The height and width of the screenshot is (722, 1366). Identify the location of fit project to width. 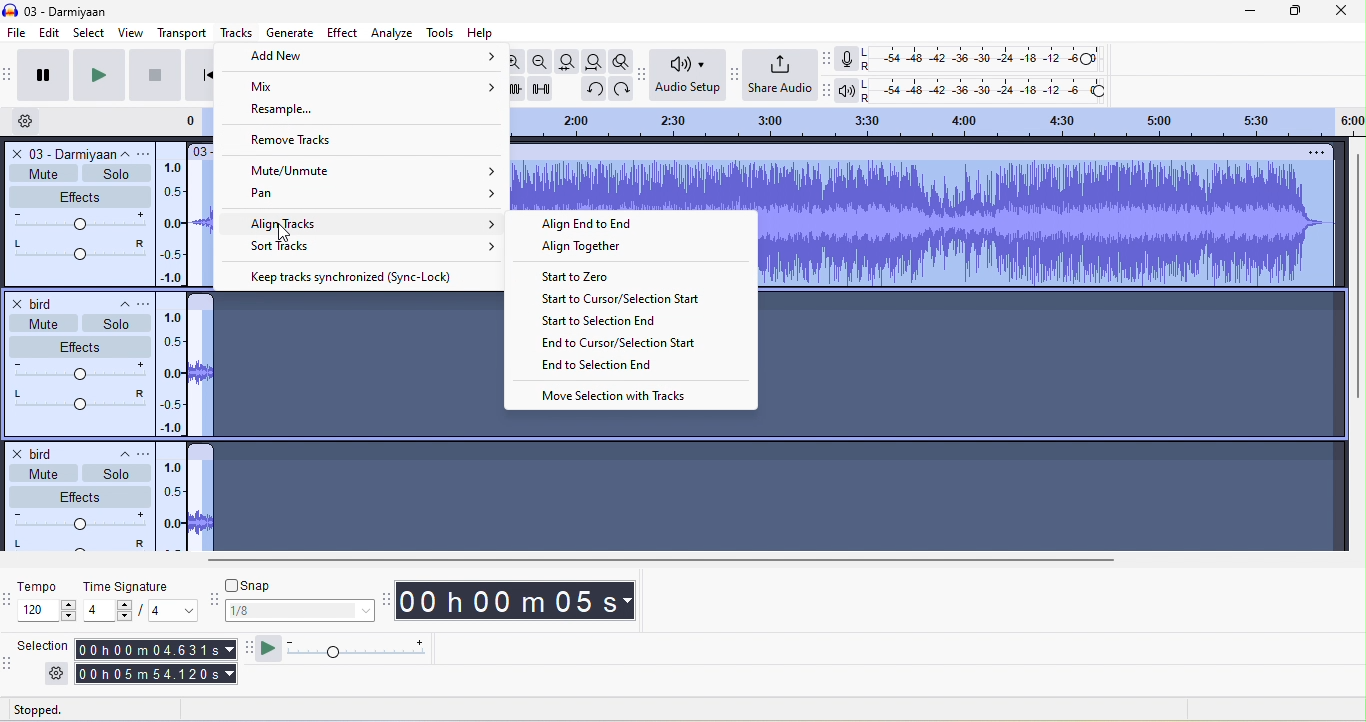
(596, 62).